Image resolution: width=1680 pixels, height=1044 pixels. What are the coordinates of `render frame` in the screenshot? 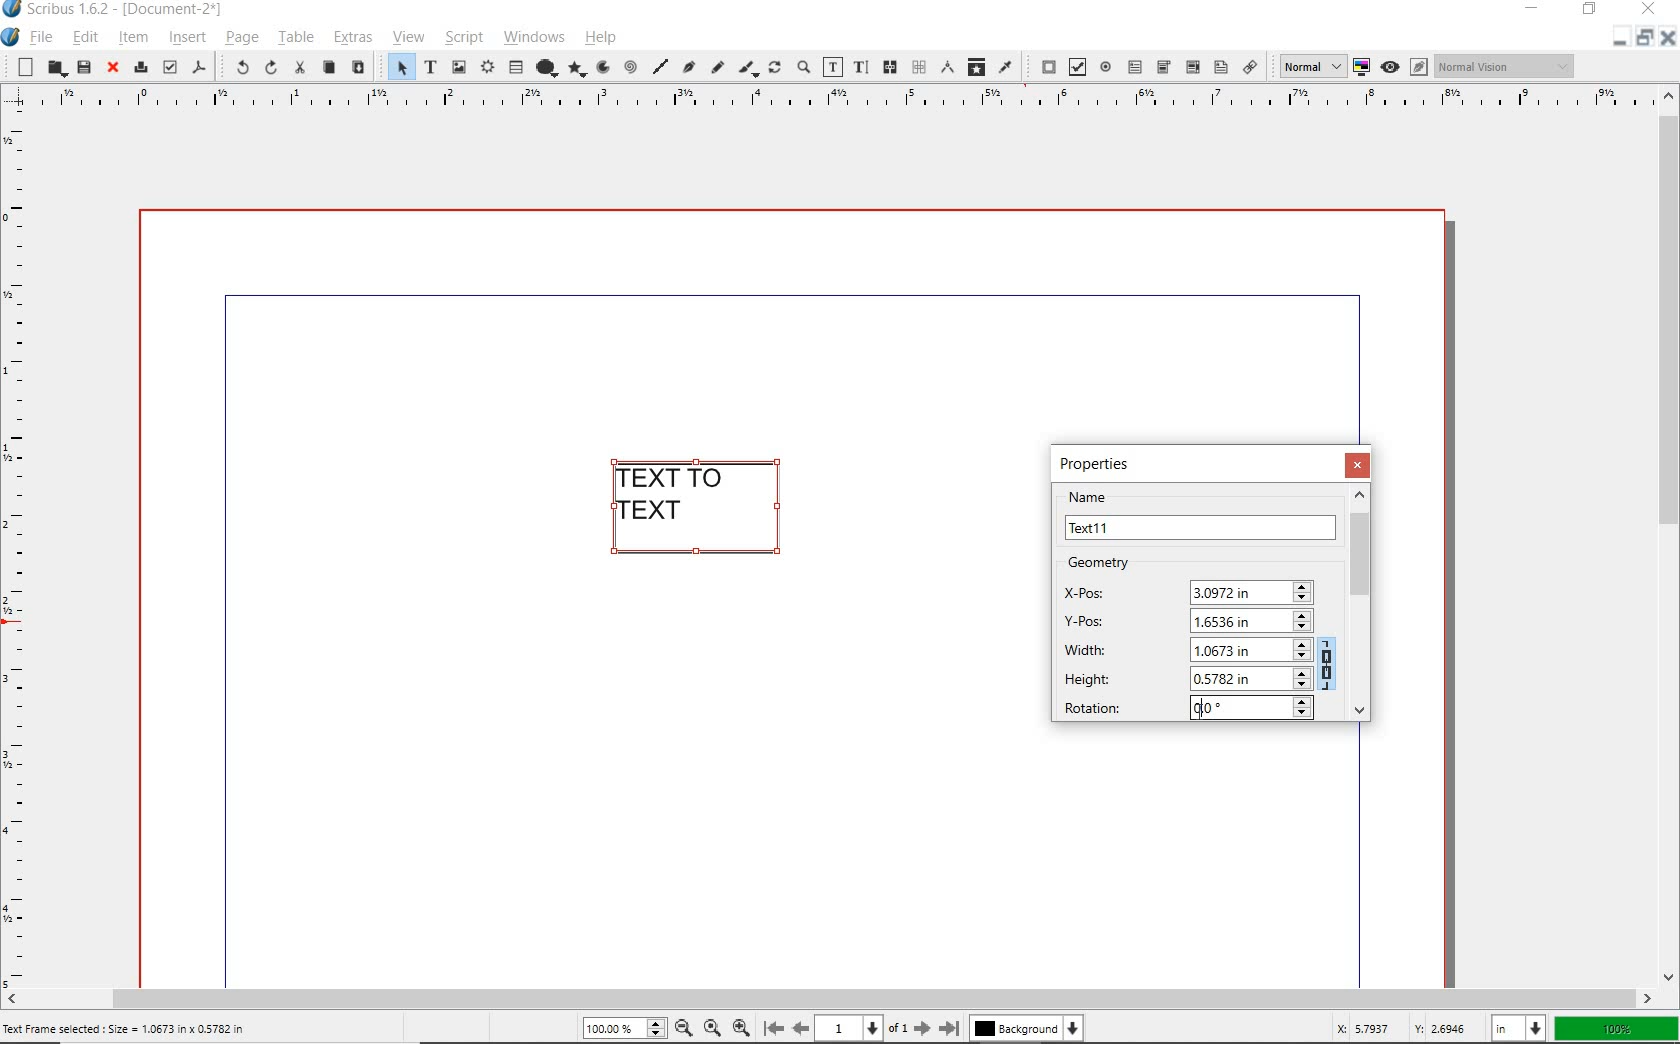 It's located at (487, 68).